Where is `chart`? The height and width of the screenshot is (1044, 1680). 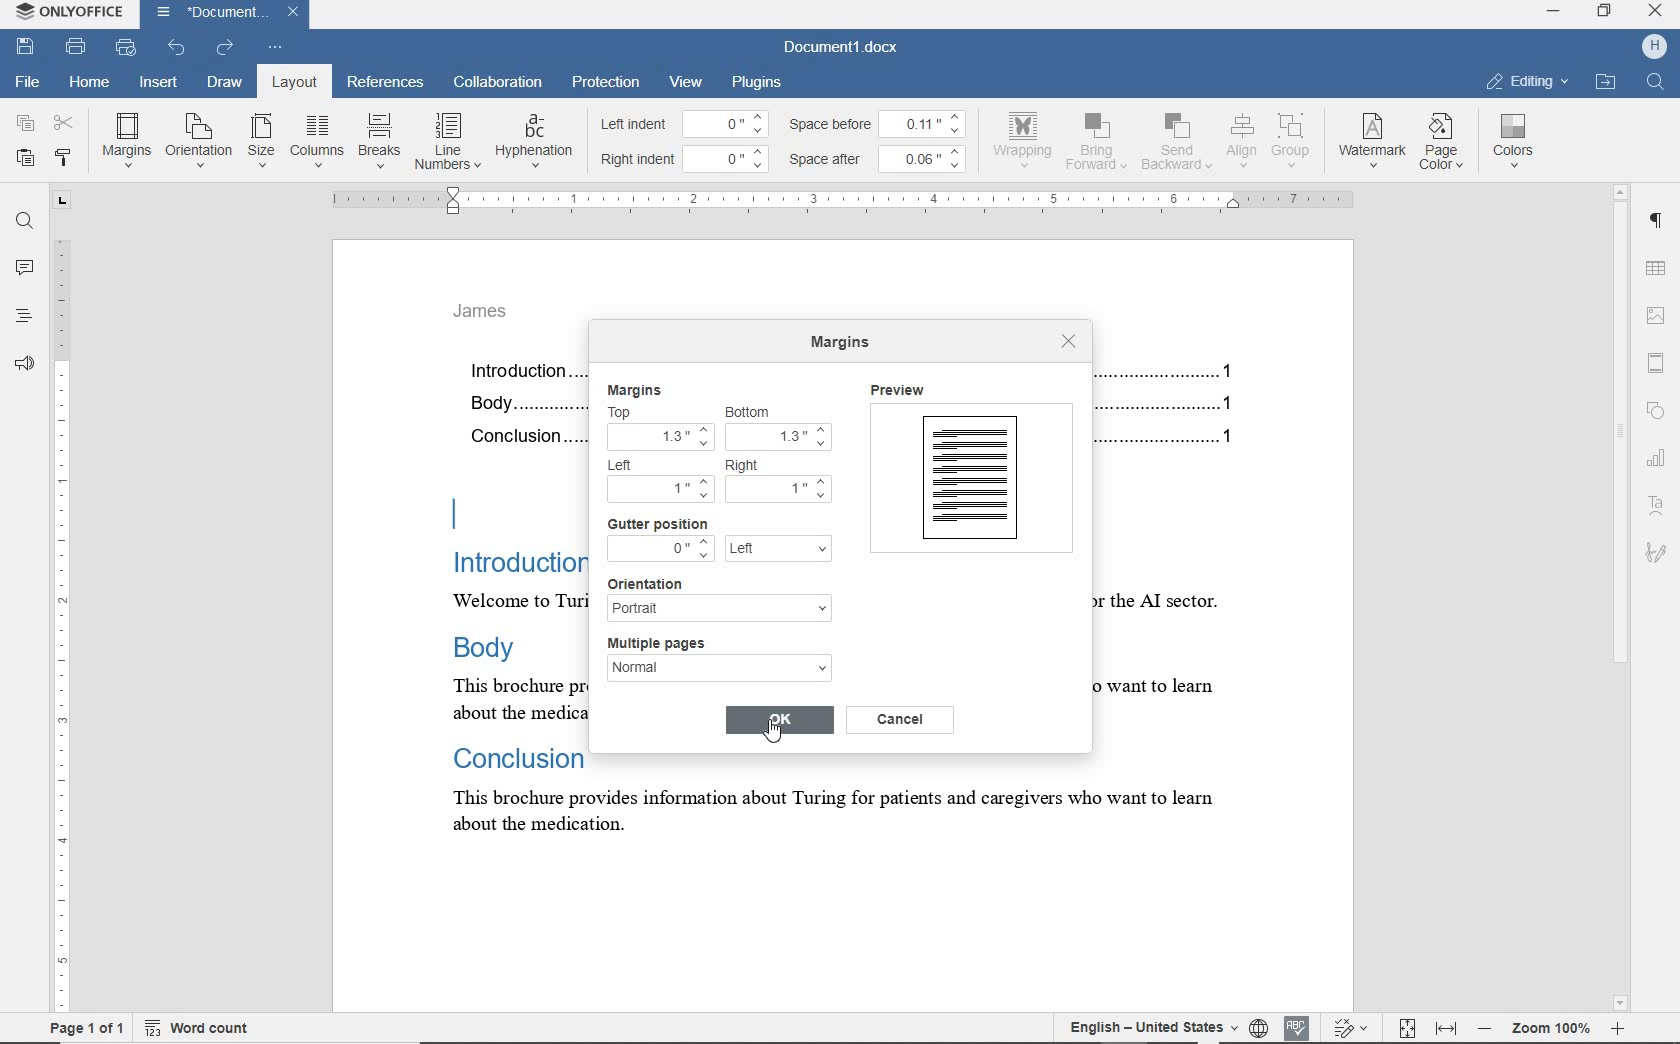
chart is located at coordinates (1659, 462).